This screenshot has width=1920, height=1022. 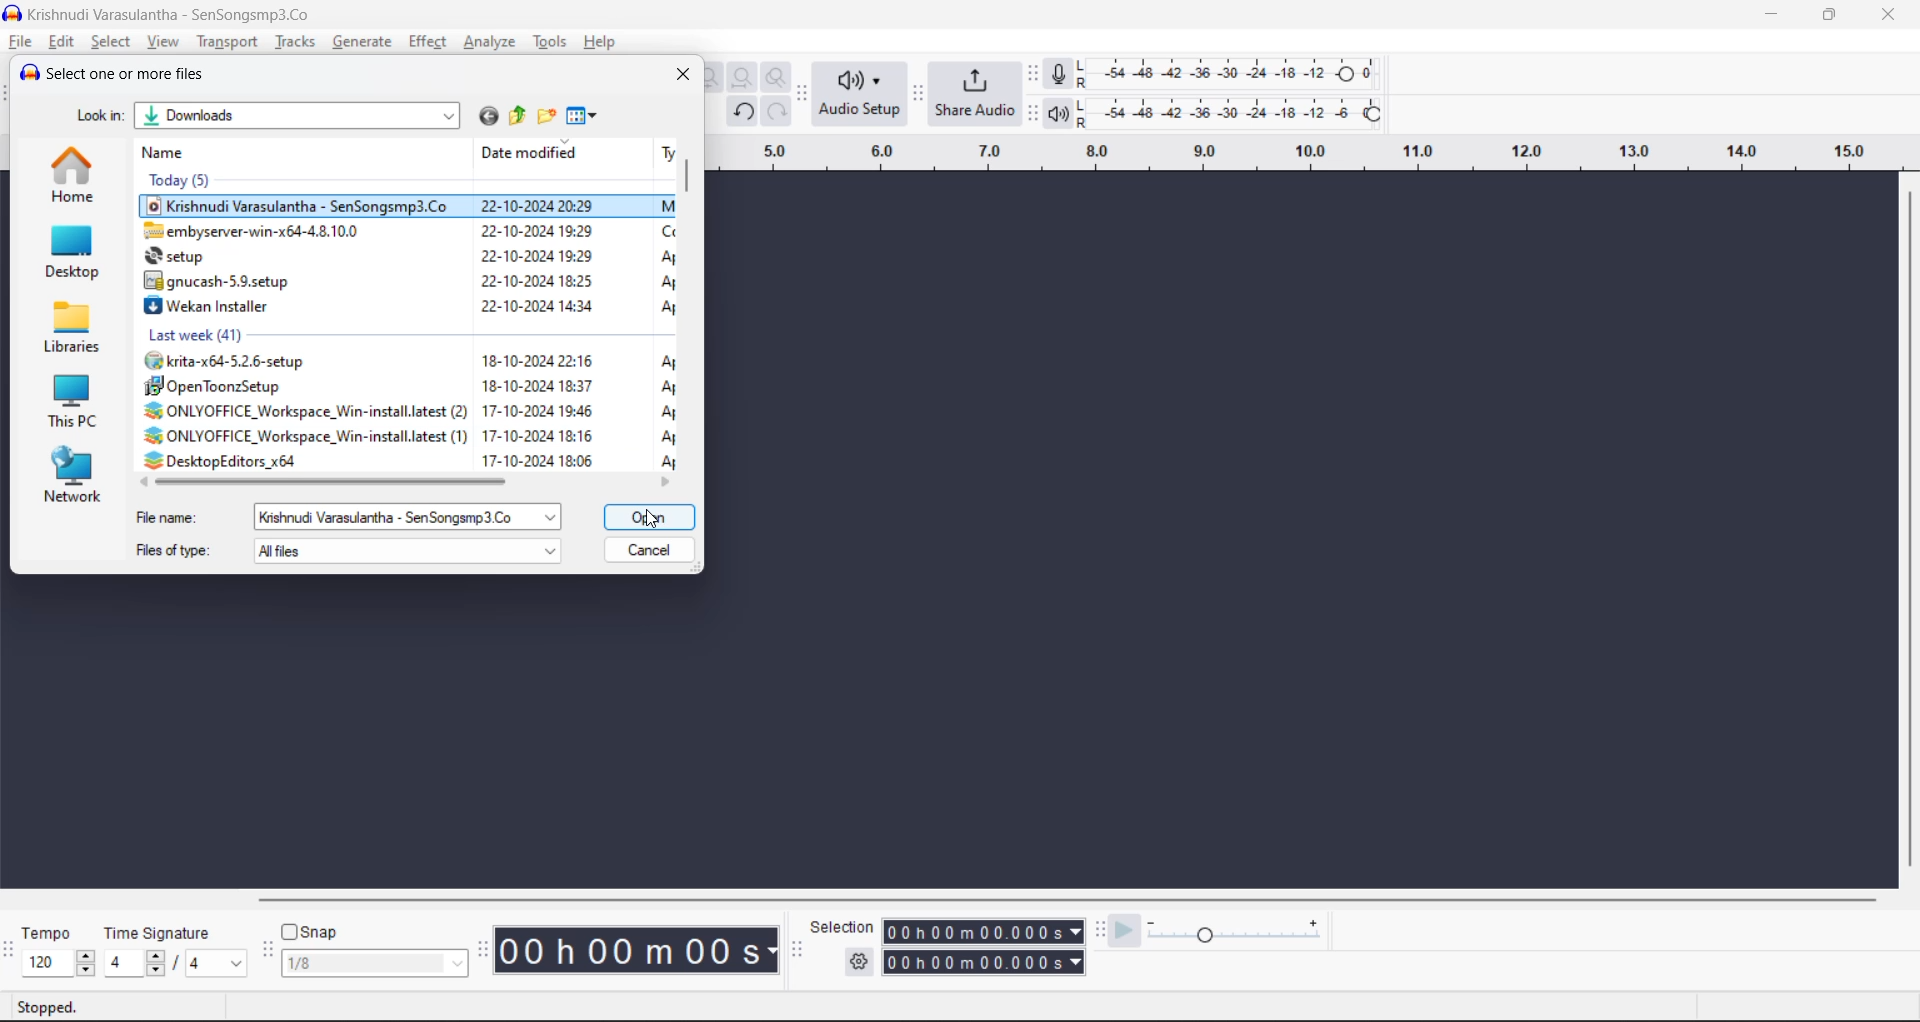 I want to click on zoom toggle, so click(x=780, y=78).